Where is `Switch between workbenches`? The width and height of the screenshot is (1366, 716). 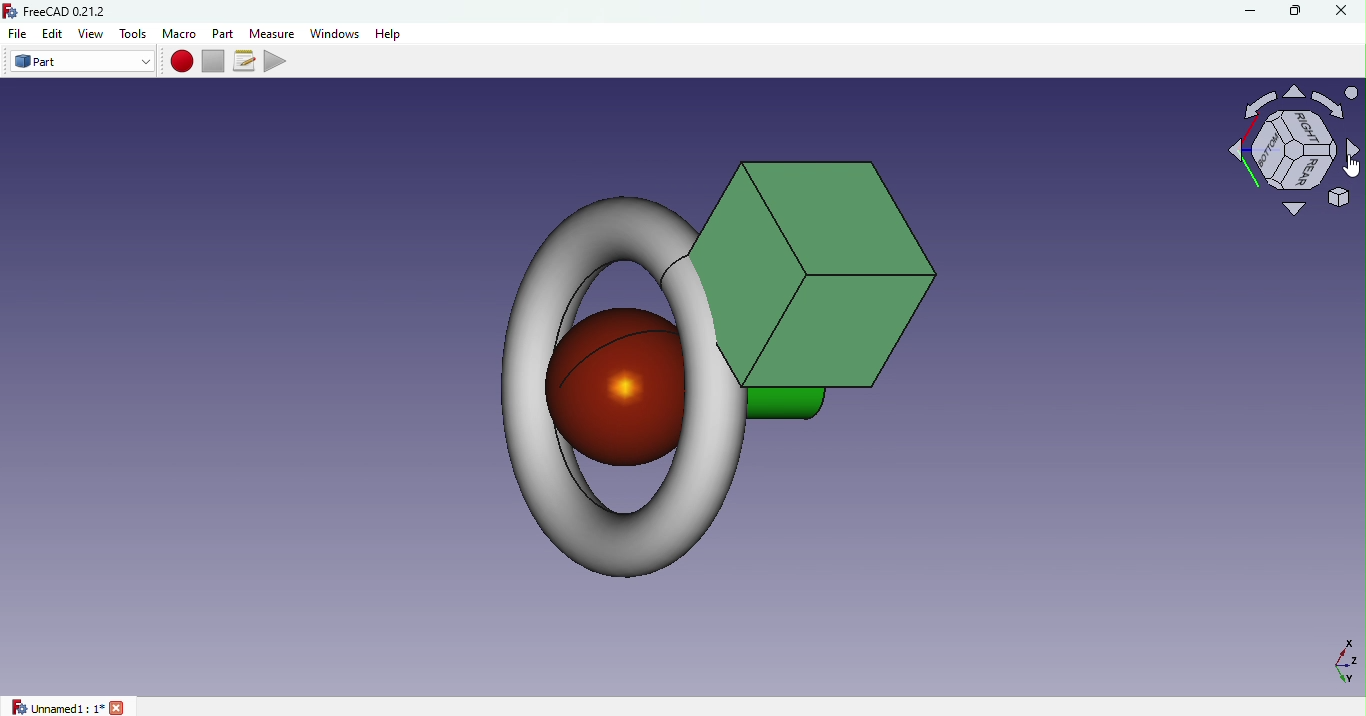 Switch between workbenches is located at coordinates (78, 62).